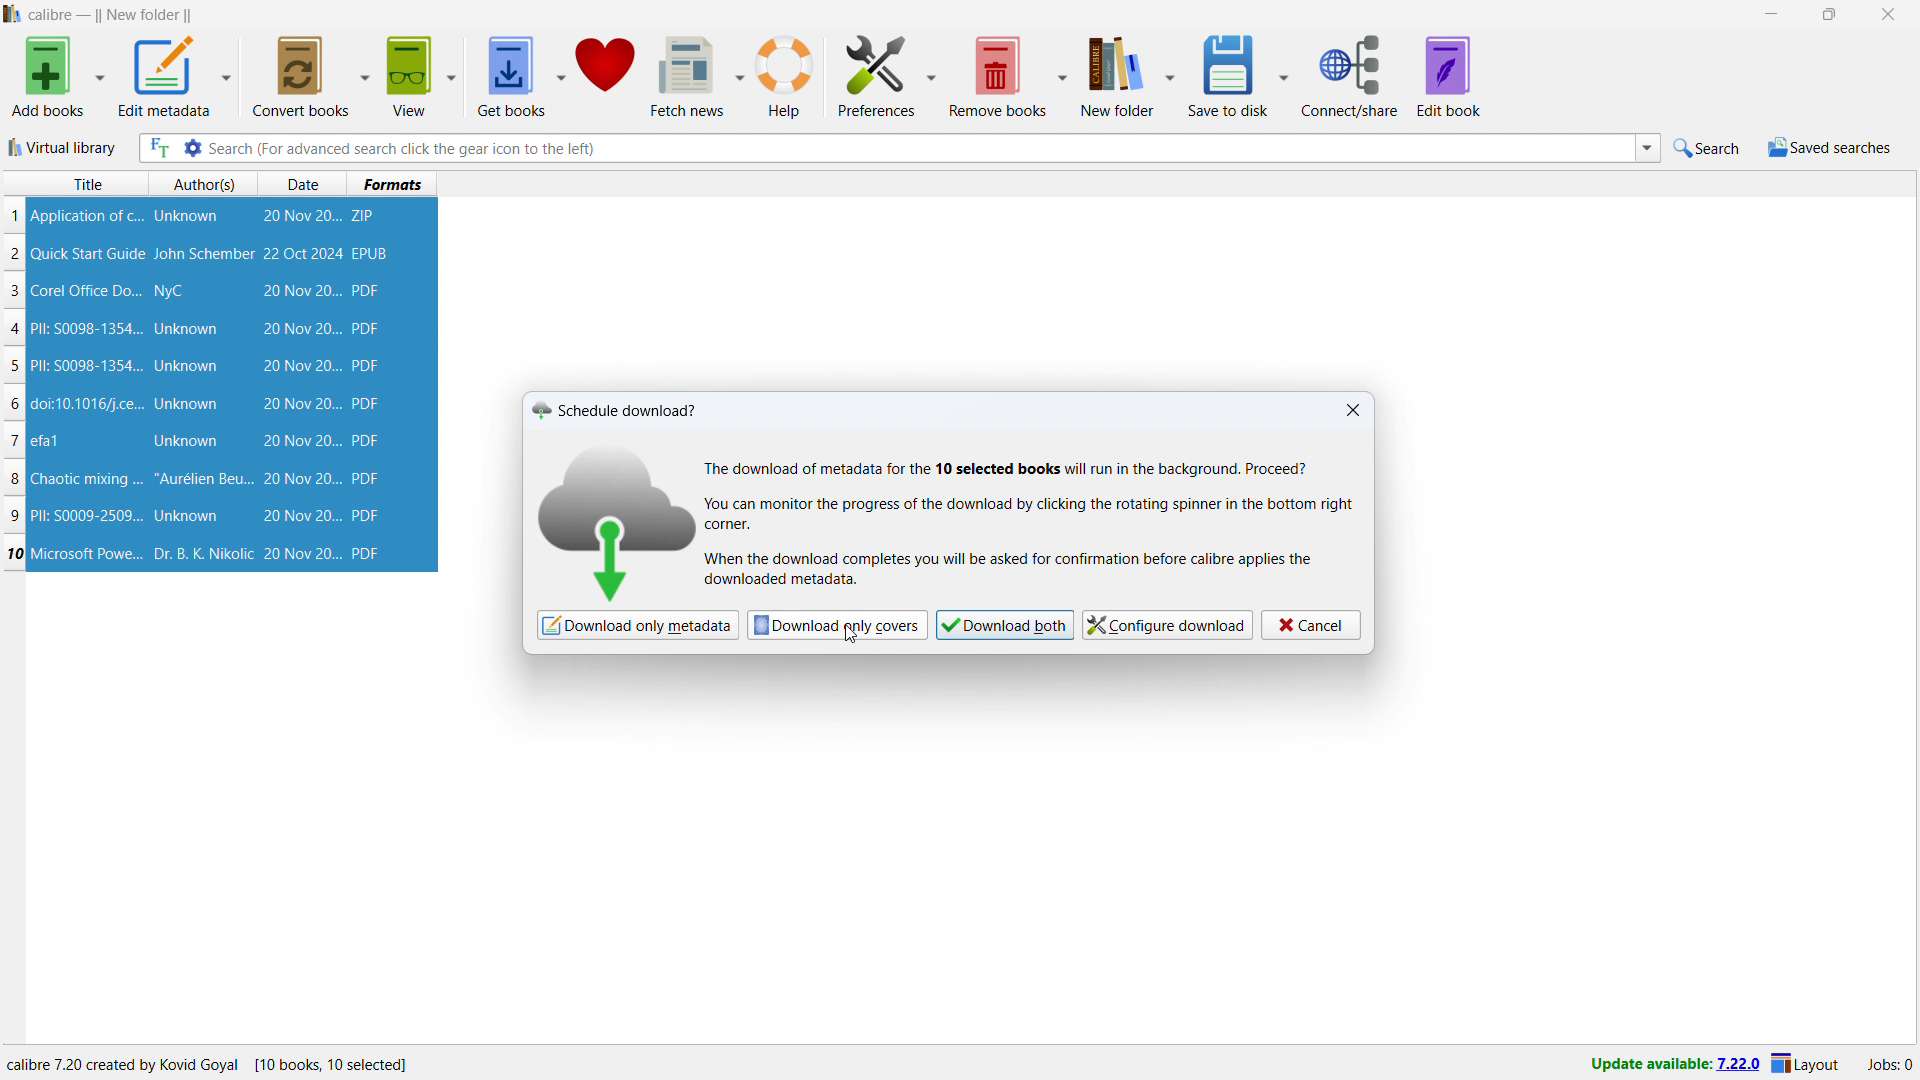  Describe the element at coordinates (15, 553) in the screenshot. I see `10` at that location.